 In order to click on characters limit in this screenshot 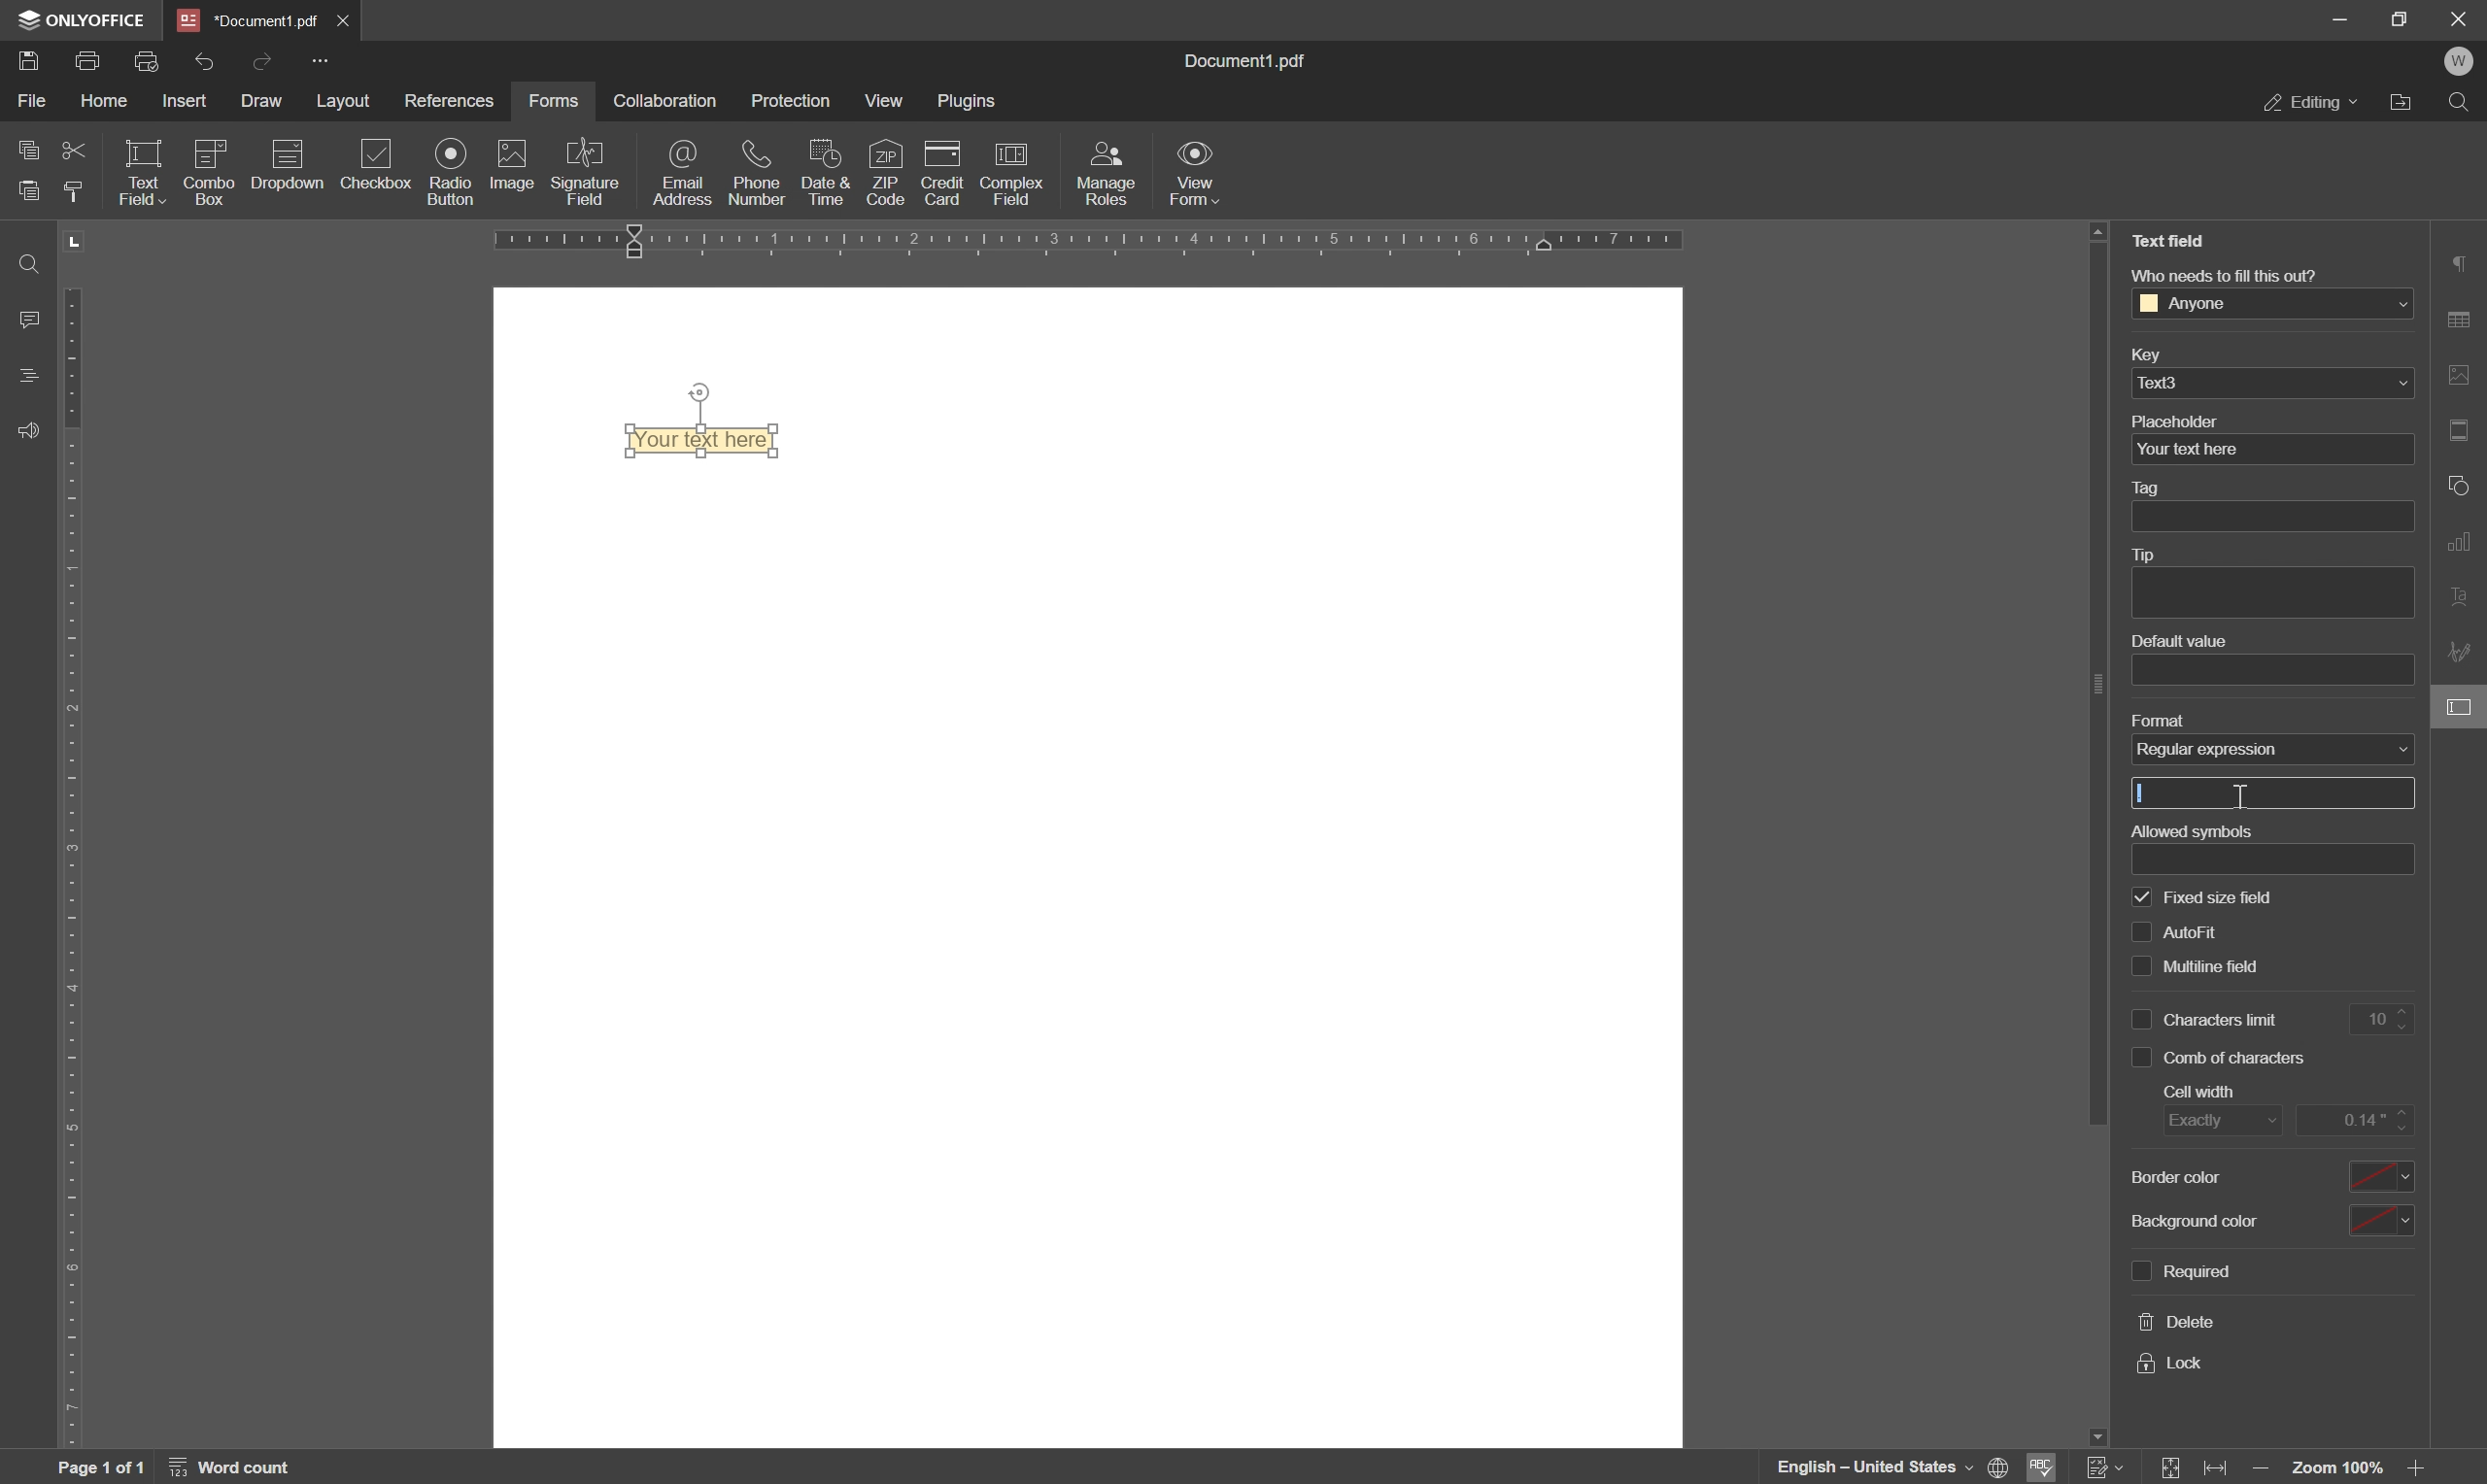, I will do `click(2225, 1019)`.